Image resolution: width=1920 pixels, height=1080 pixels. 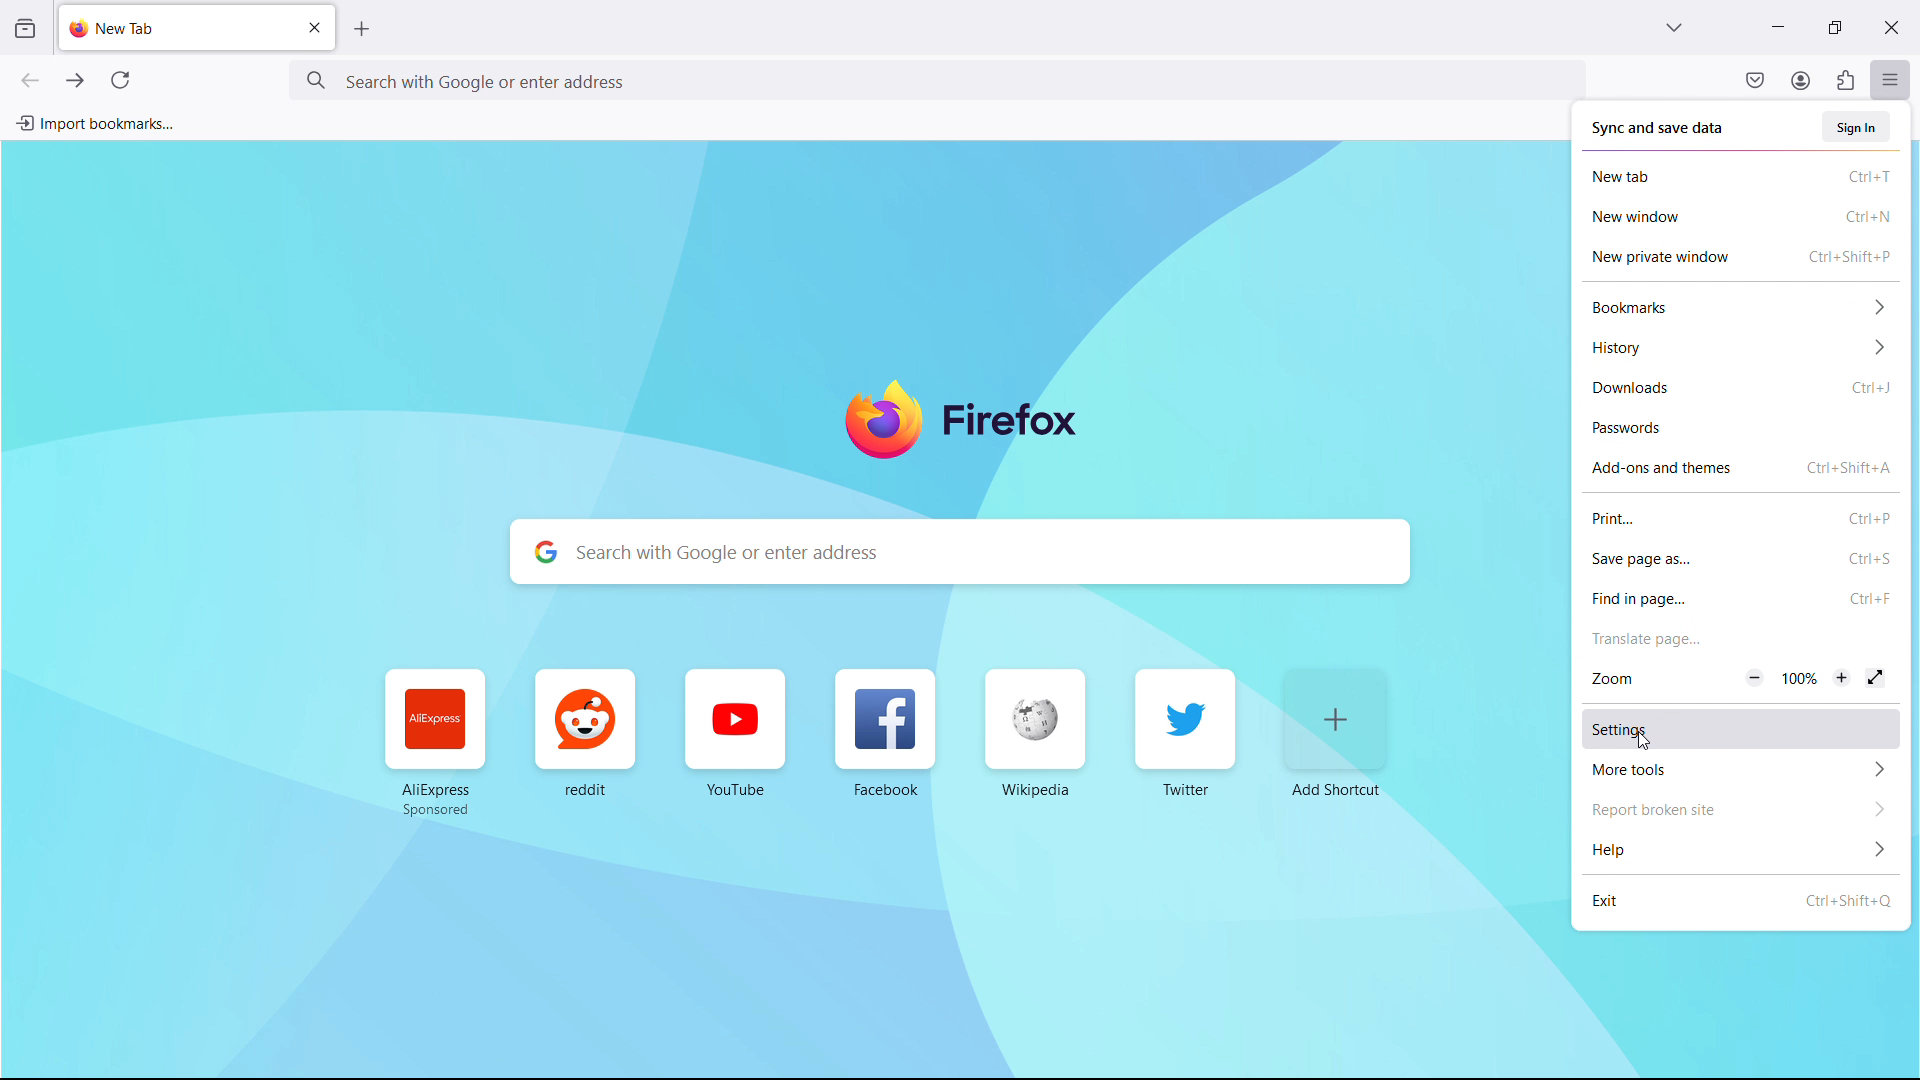 What do you see at coordinates (1742, 467) in the screenshot?
I see `add-ons and themes` at bounding box center [1742, 467].